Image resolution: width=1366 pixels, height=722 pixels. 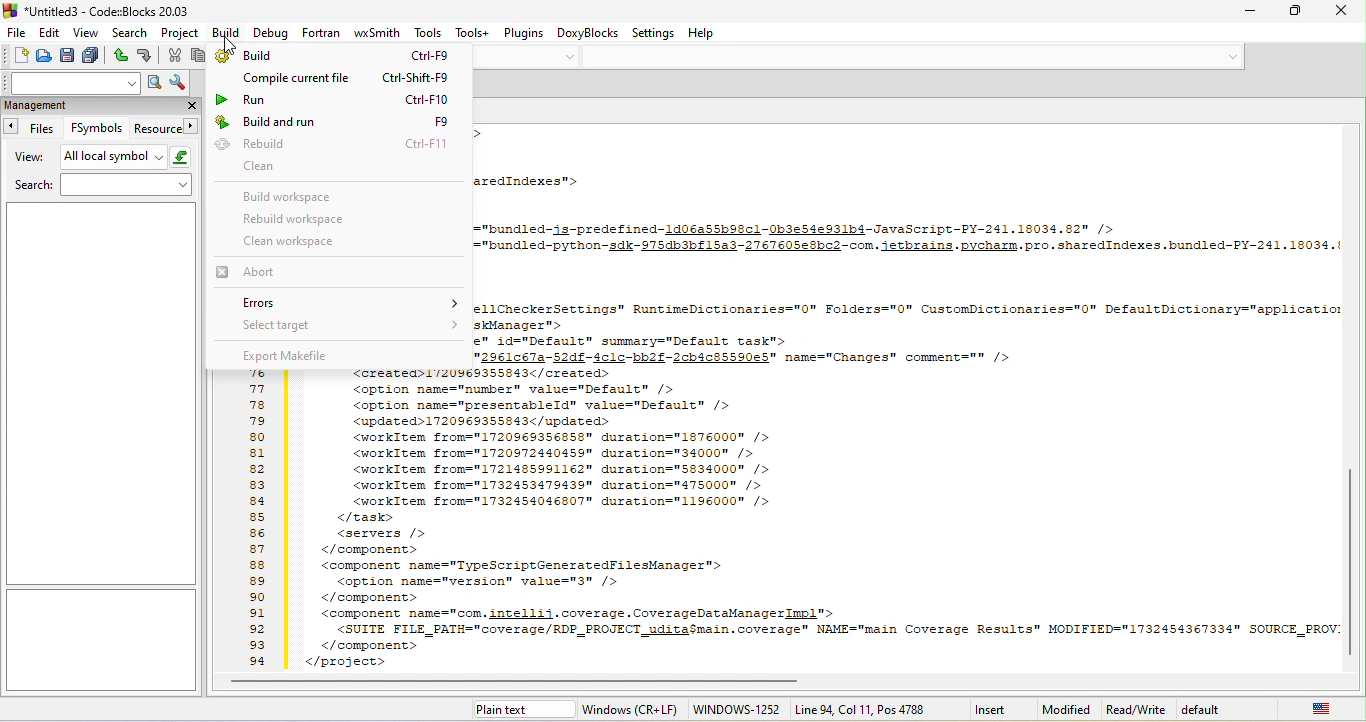 I want to click on cut, so click(x=175, y=58).